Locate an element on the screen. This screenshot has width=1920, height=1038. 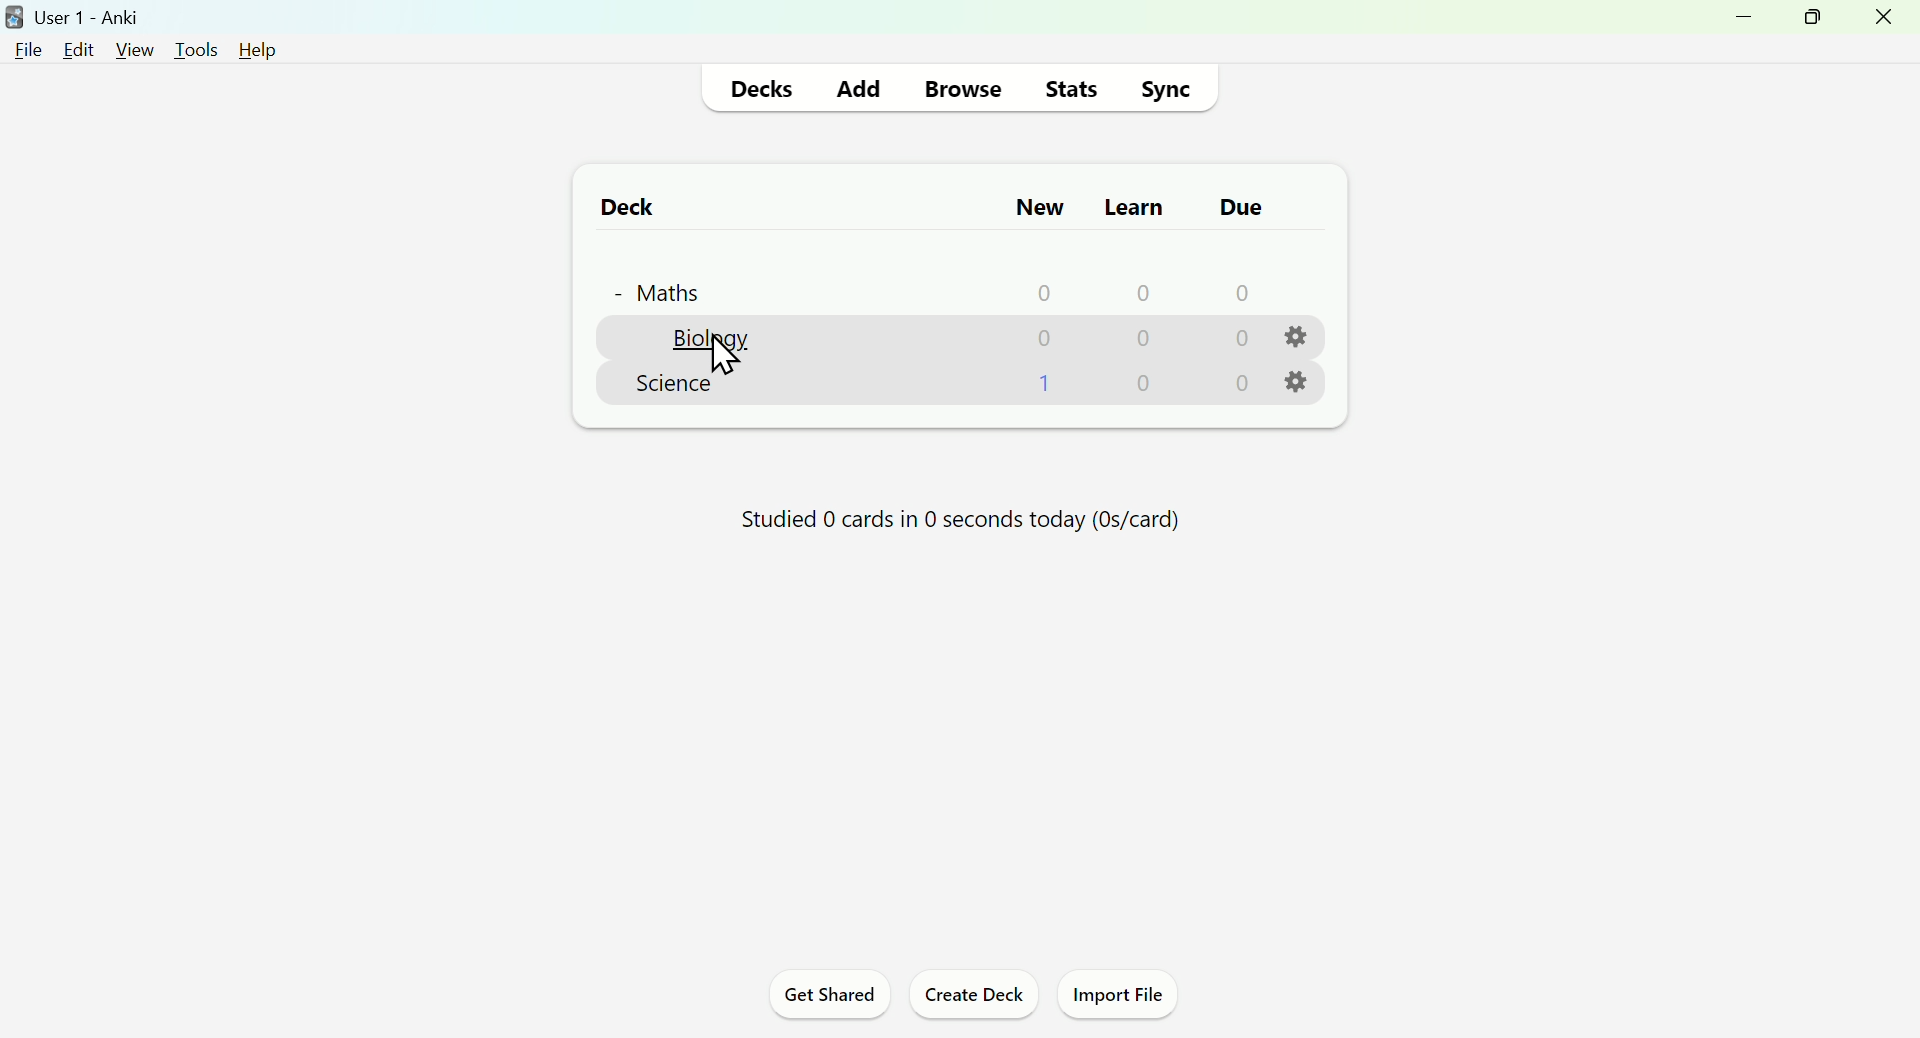
0 is located at coordinates (1143, 386).